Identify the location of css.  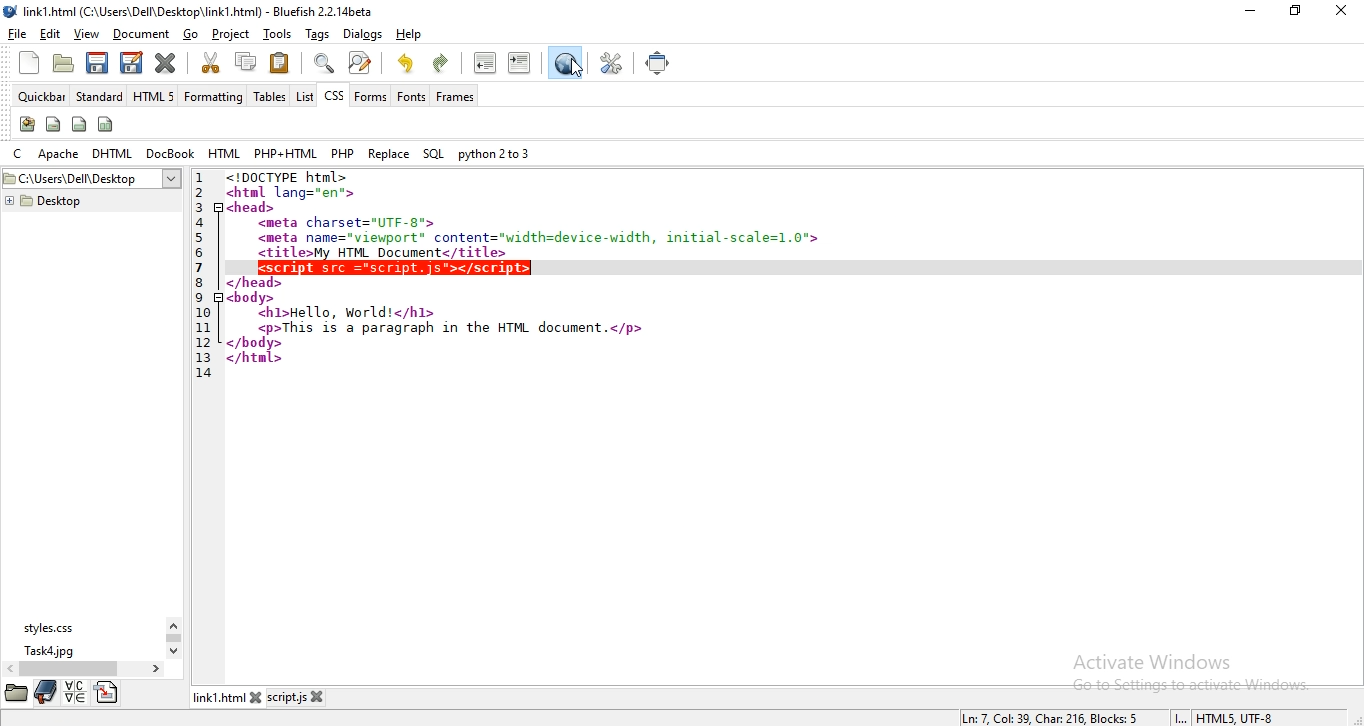
(332, 95).